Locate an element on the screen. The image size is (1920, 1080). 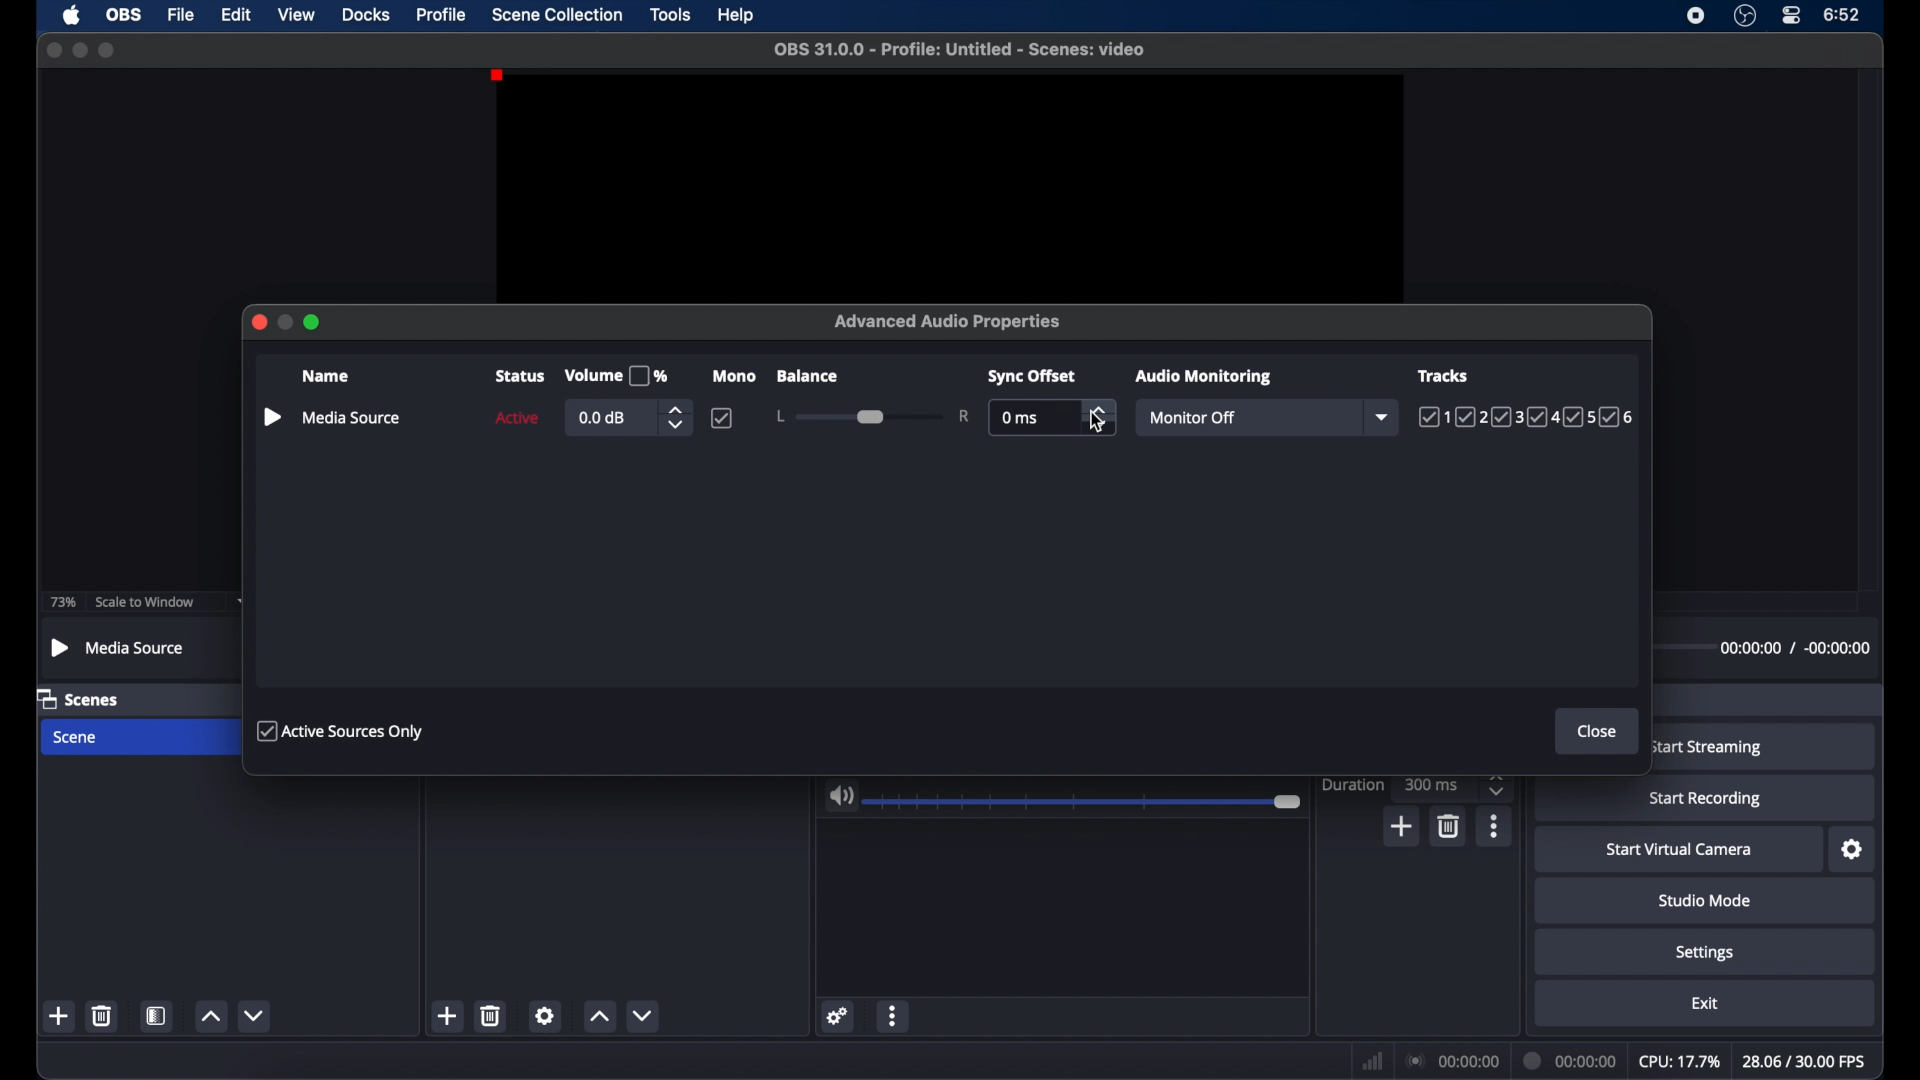
timestamps is located at coordinates (1795, 648).